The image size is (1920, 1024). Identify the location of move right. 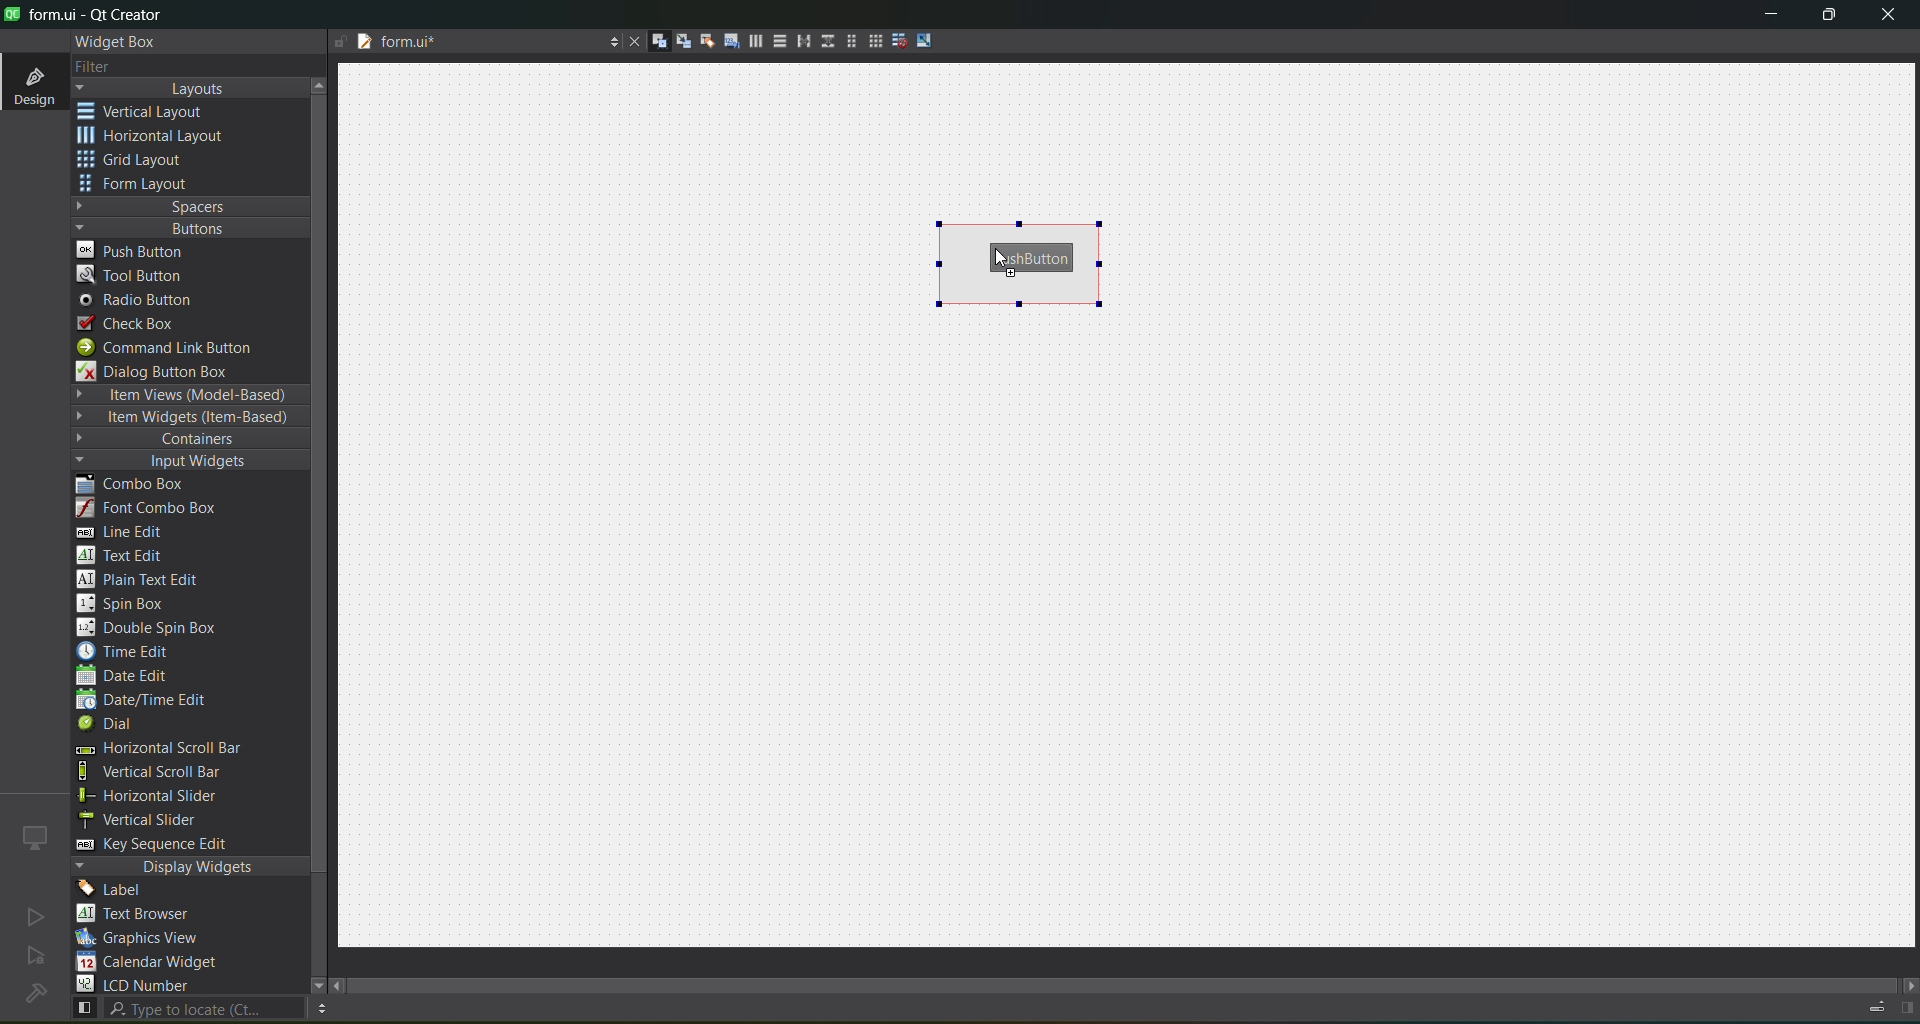
(1908, 987).